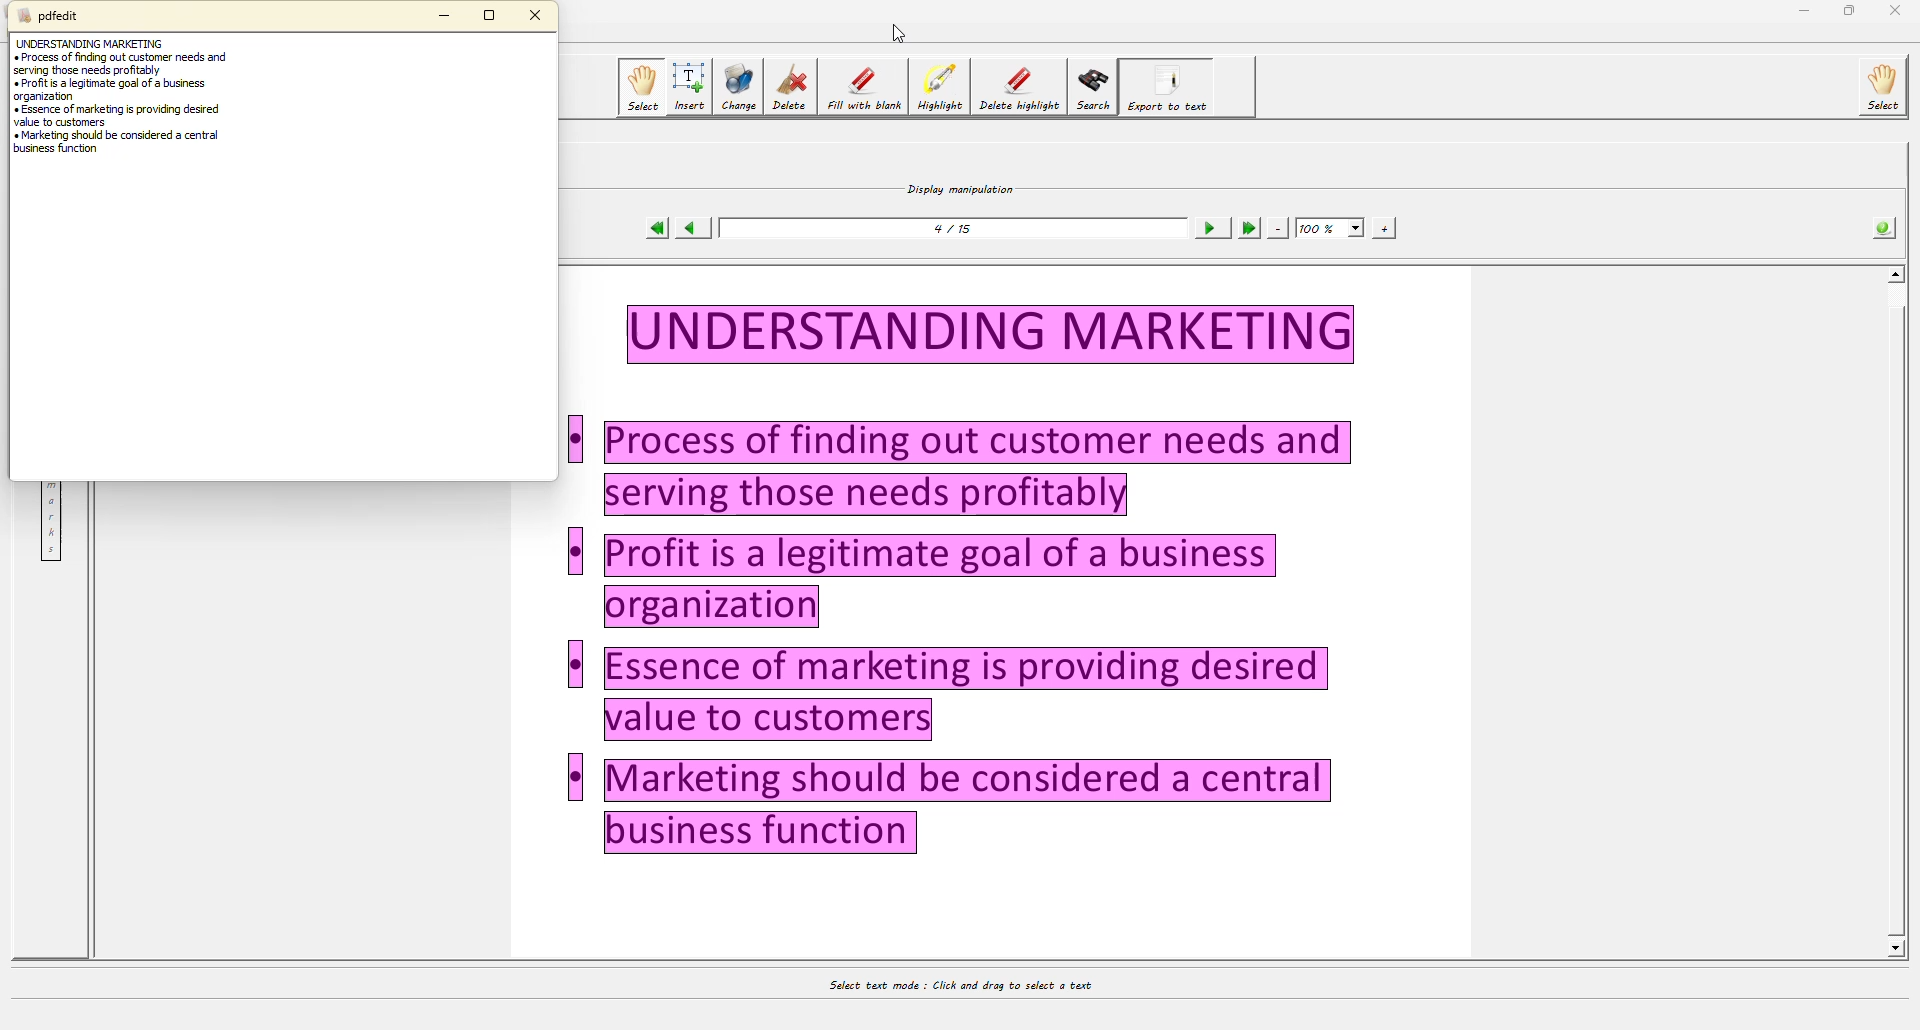 Image resolution: width=1920 pixels, height=1030 pixels. Describe the element at coordinates (863, 88) in the screenshot. I see `fill with blank` at that location.